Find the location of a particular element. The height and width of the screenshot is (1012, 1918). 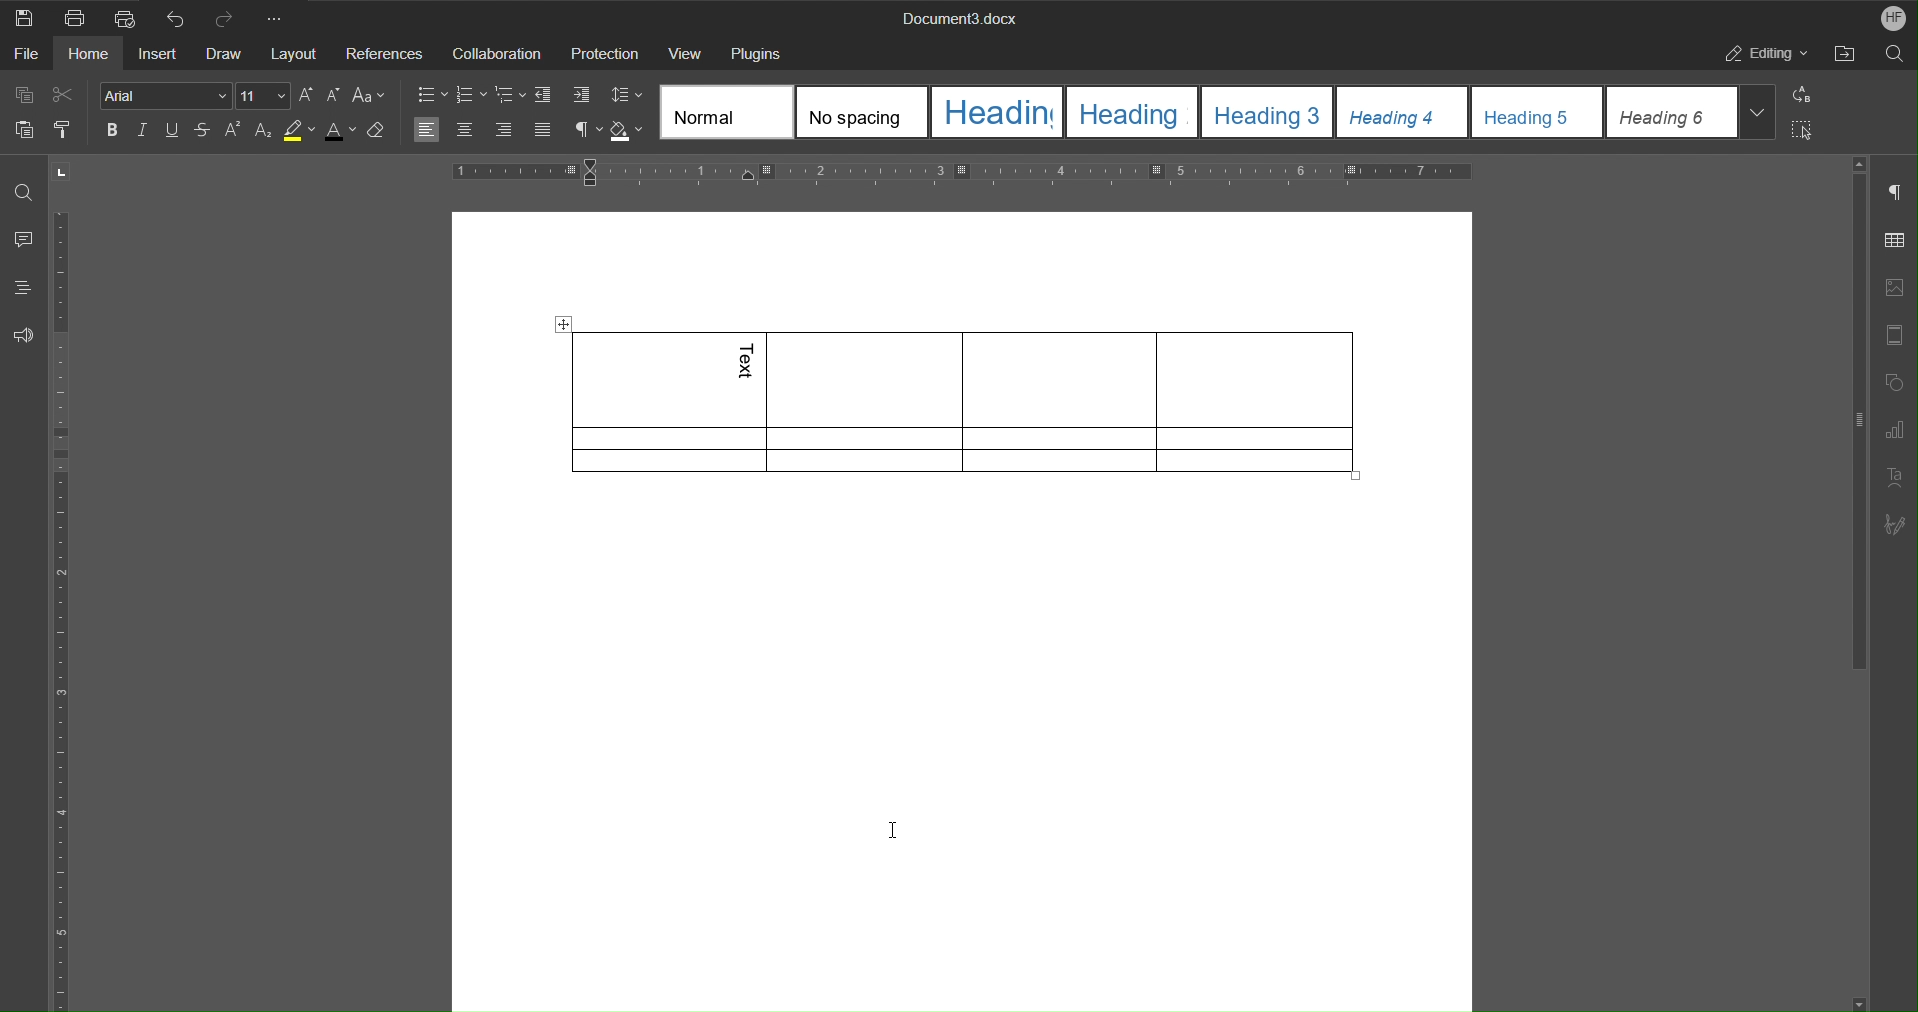

Italics is located at coordinates (145, 131).